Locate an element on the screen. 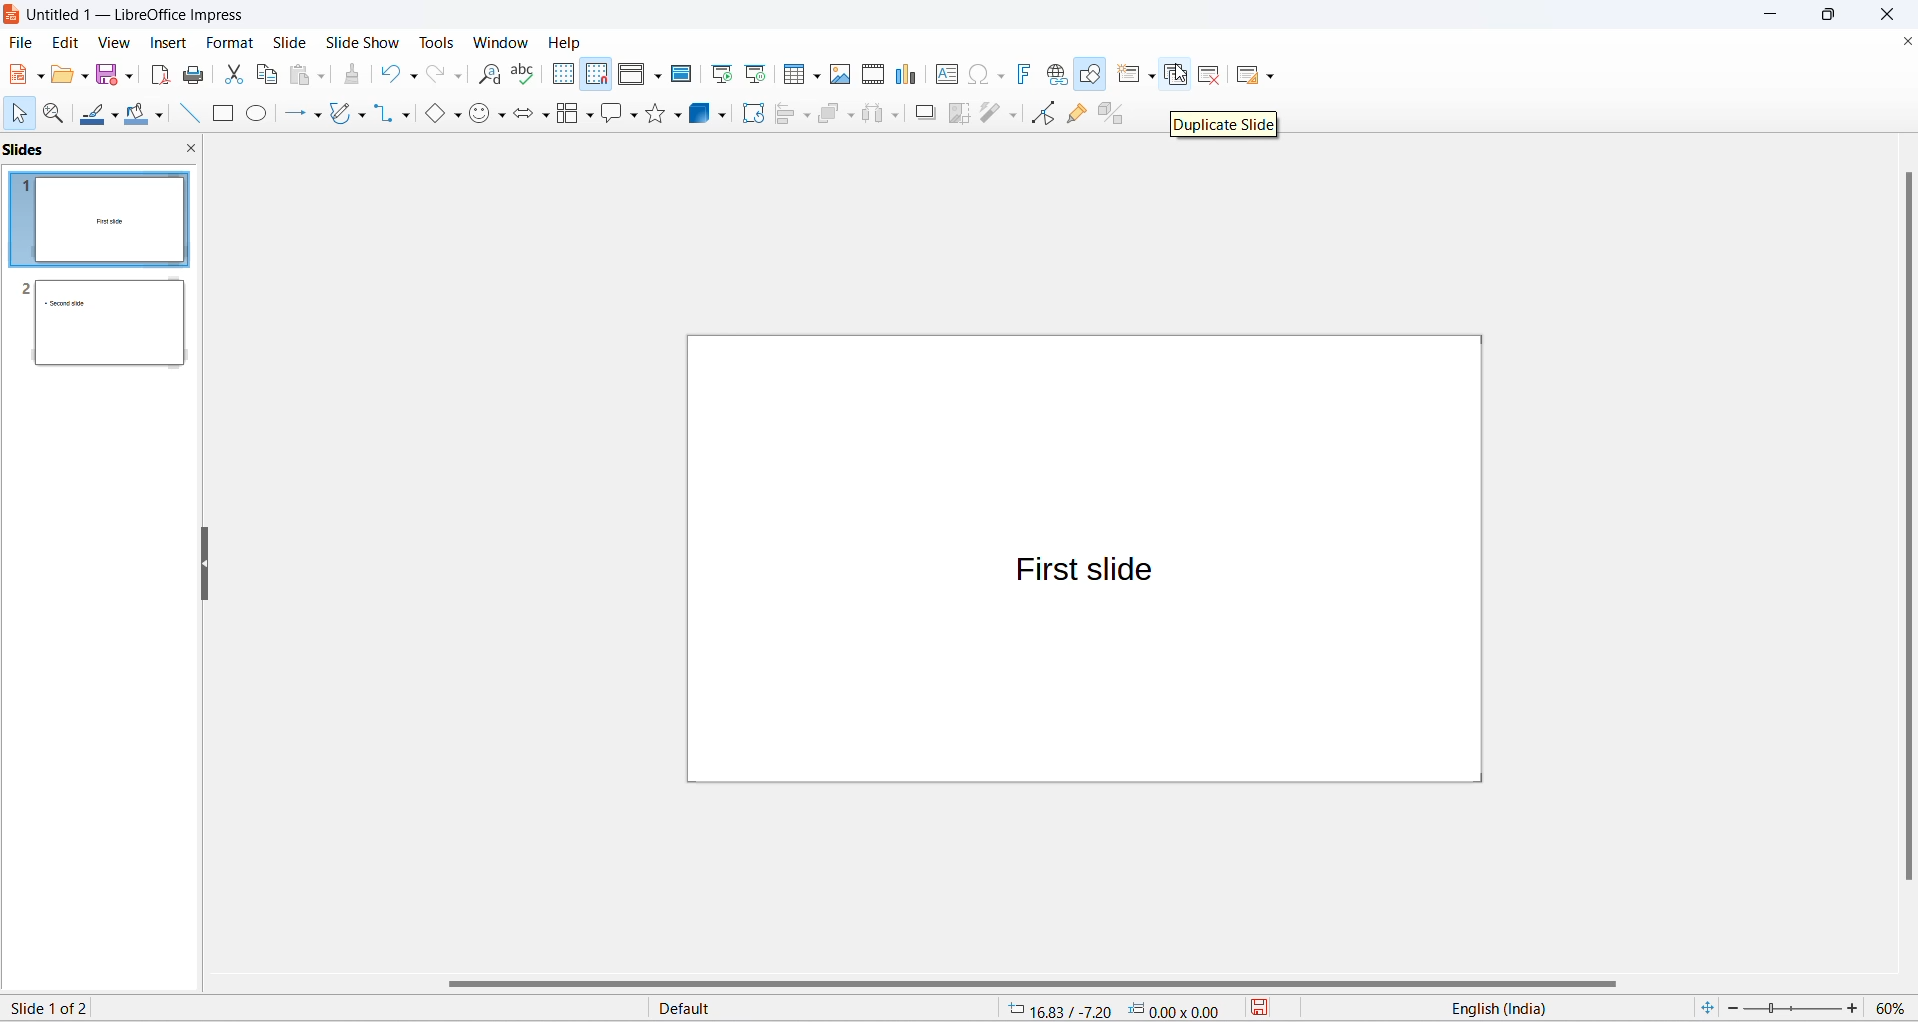  close is located at coordinates (1889, 15).